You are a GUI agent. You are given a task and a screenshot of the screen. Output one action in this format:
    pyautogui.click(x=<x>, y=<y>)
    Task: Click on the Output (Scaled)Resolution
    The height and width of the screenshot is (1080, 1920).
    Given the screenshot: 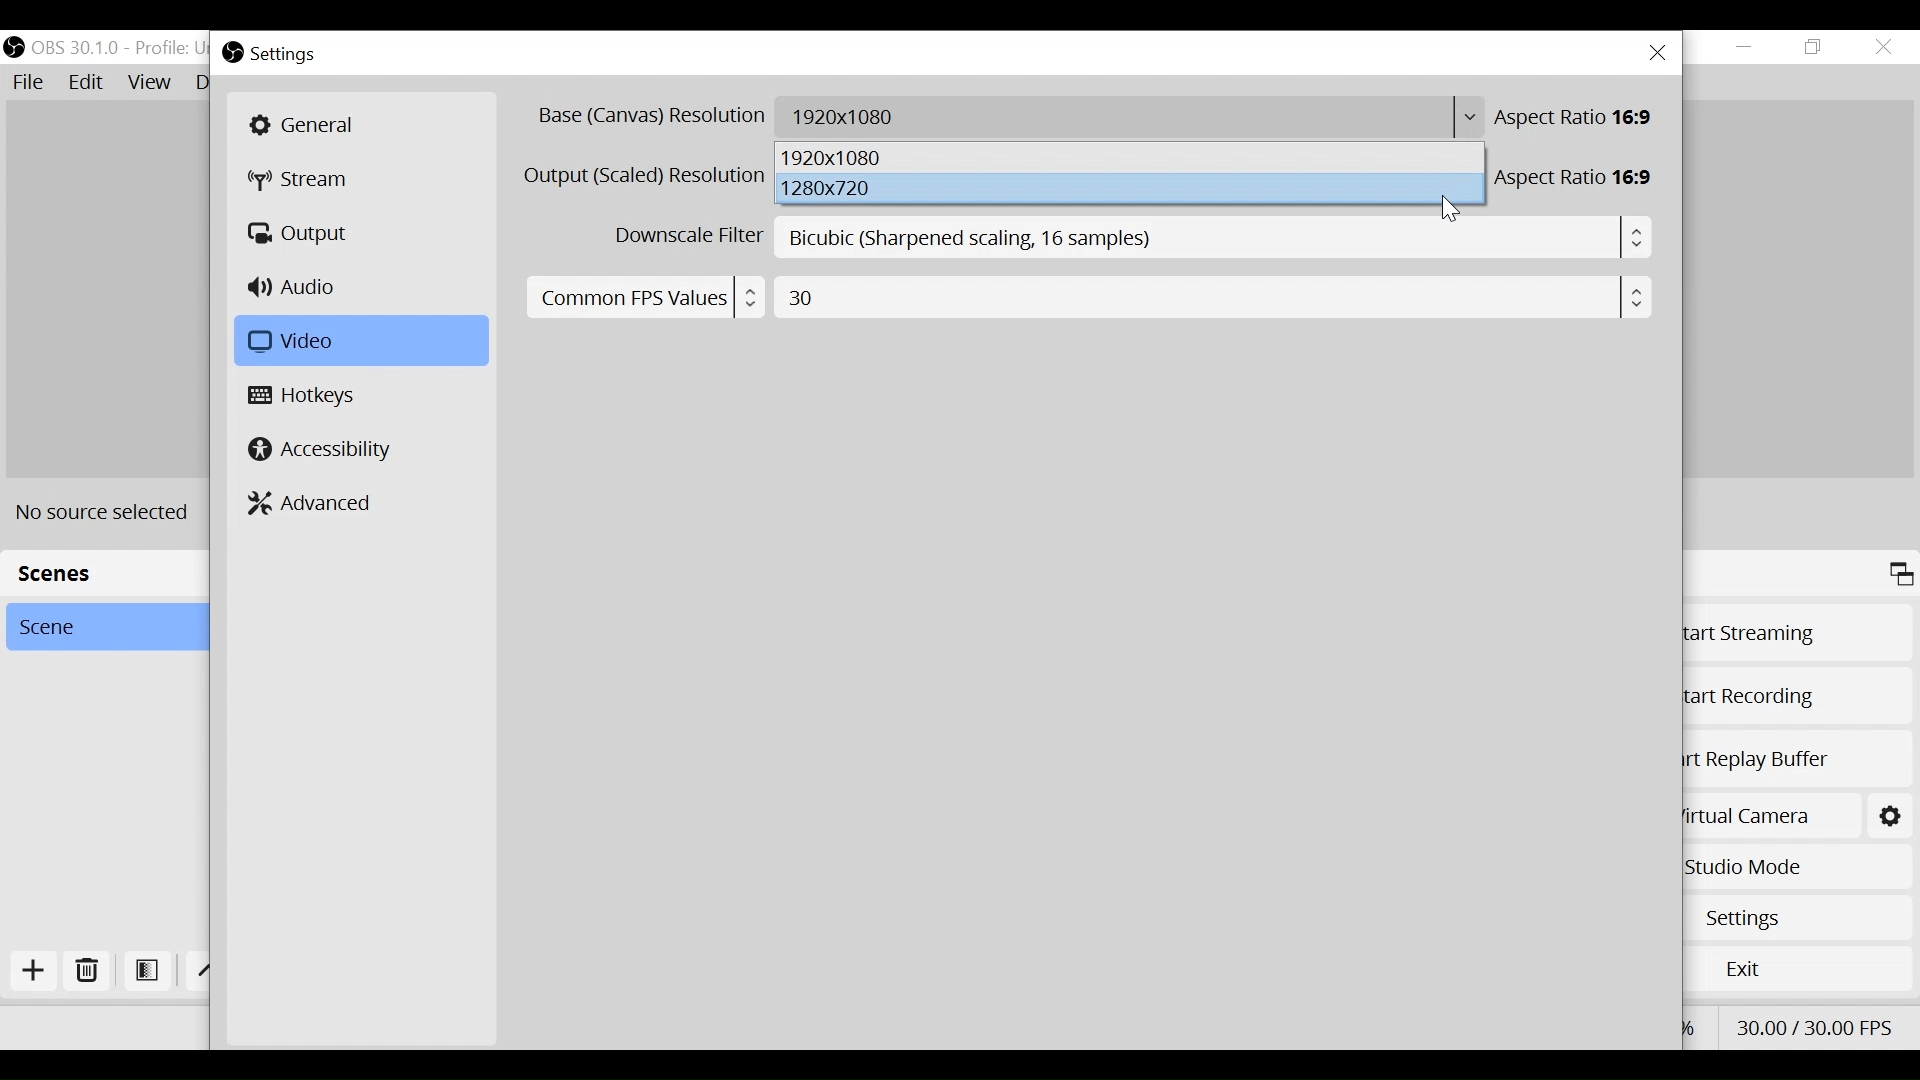 What is the action you would take?
    pyautogui.click(x=645, y=176)
    